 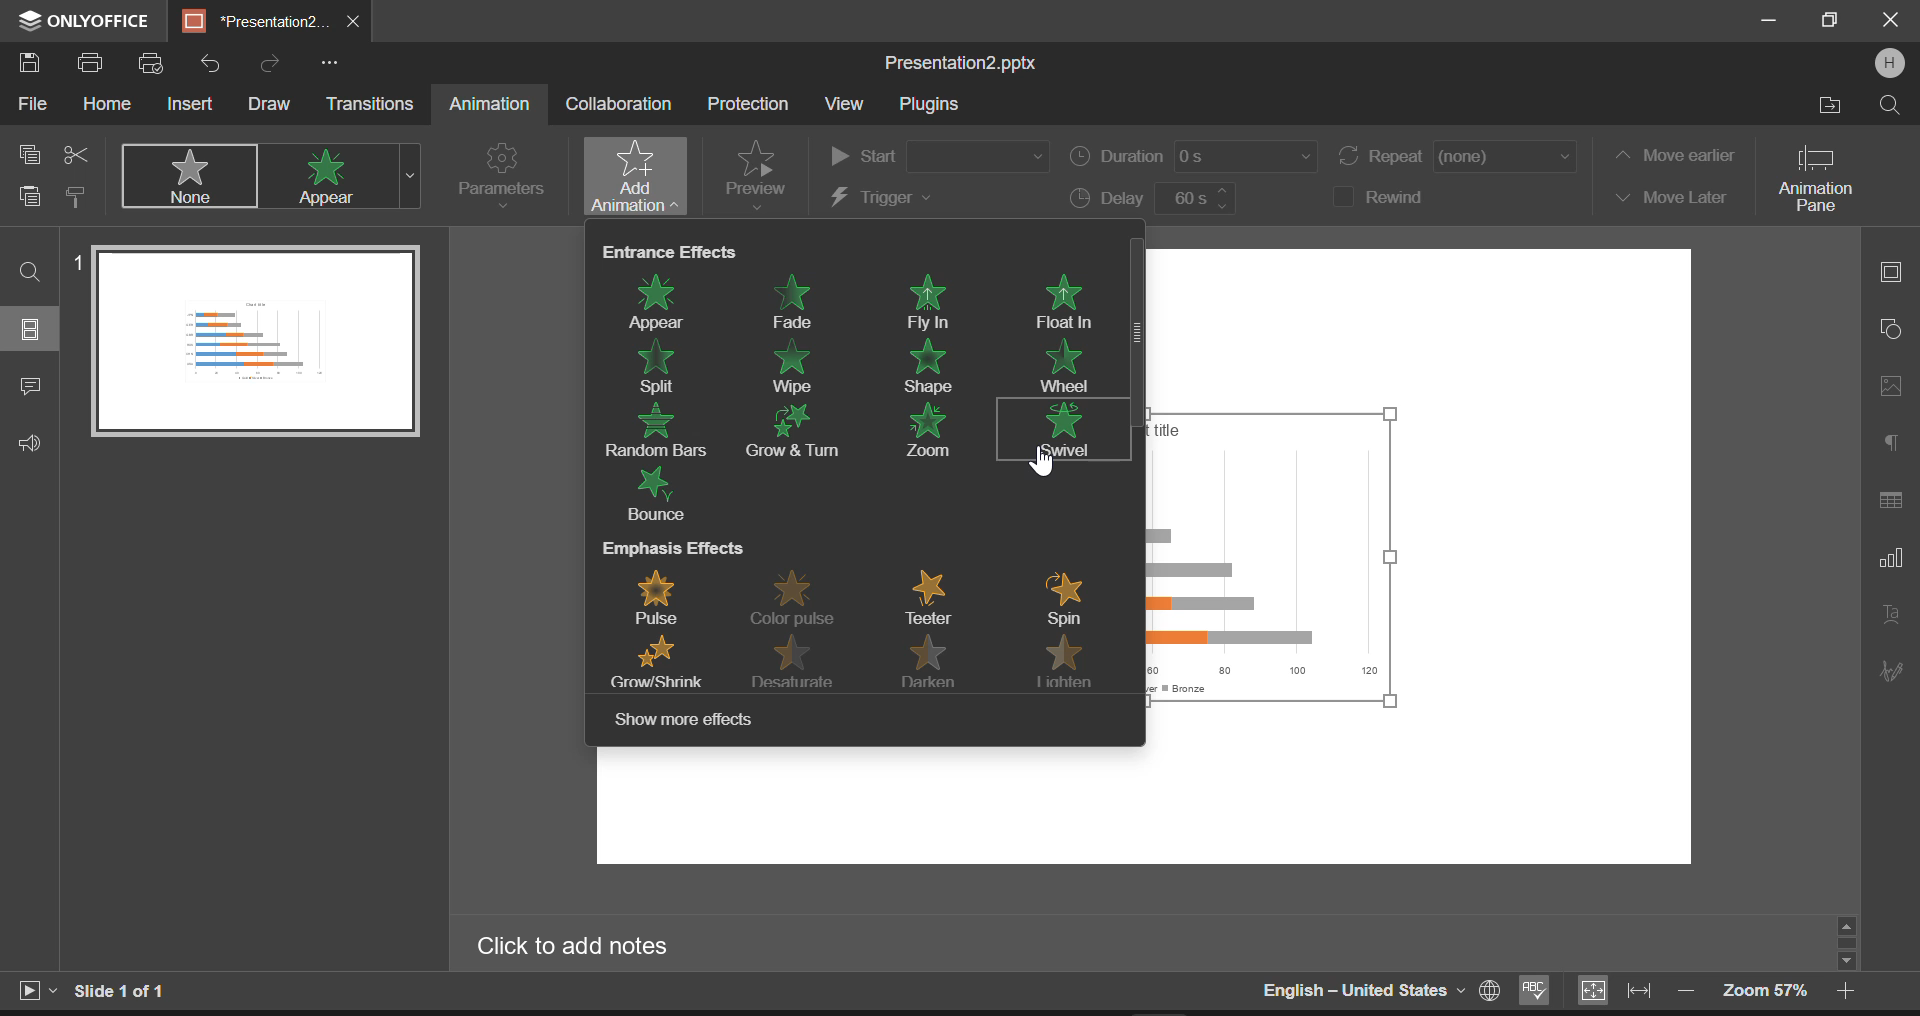 I want to click on Quick print, so click(x=152, y=65).